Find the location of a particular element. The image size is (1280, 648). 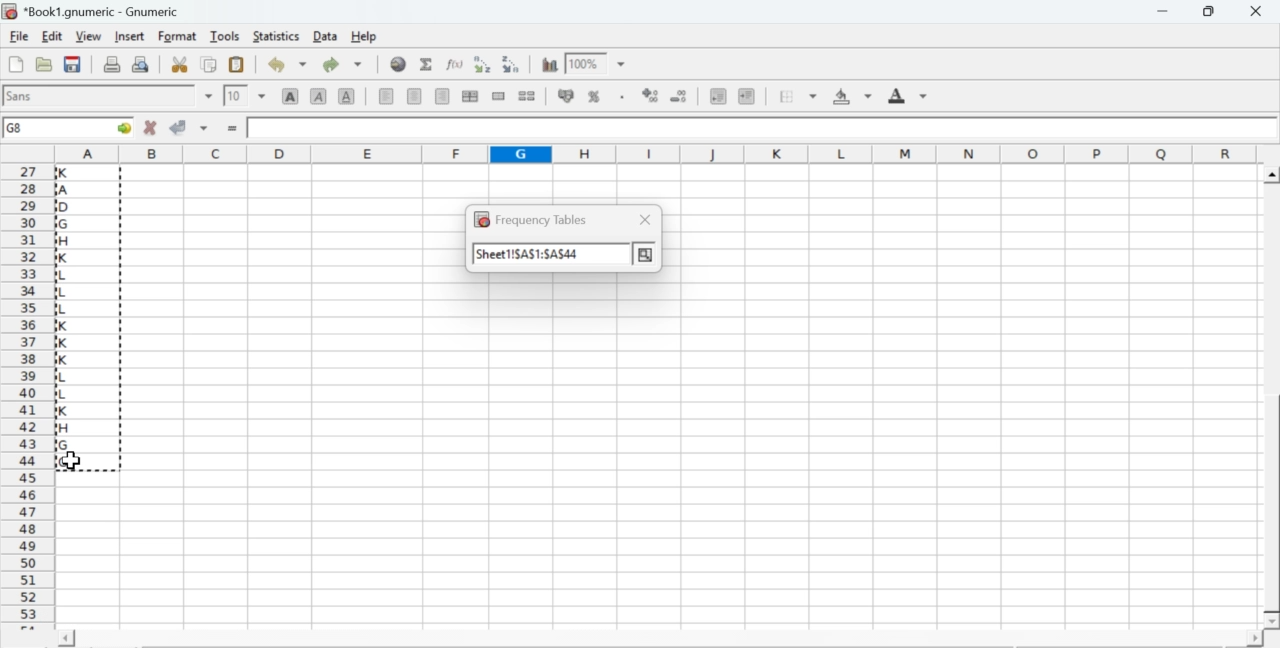

underline is located at coordinates (347, 95).